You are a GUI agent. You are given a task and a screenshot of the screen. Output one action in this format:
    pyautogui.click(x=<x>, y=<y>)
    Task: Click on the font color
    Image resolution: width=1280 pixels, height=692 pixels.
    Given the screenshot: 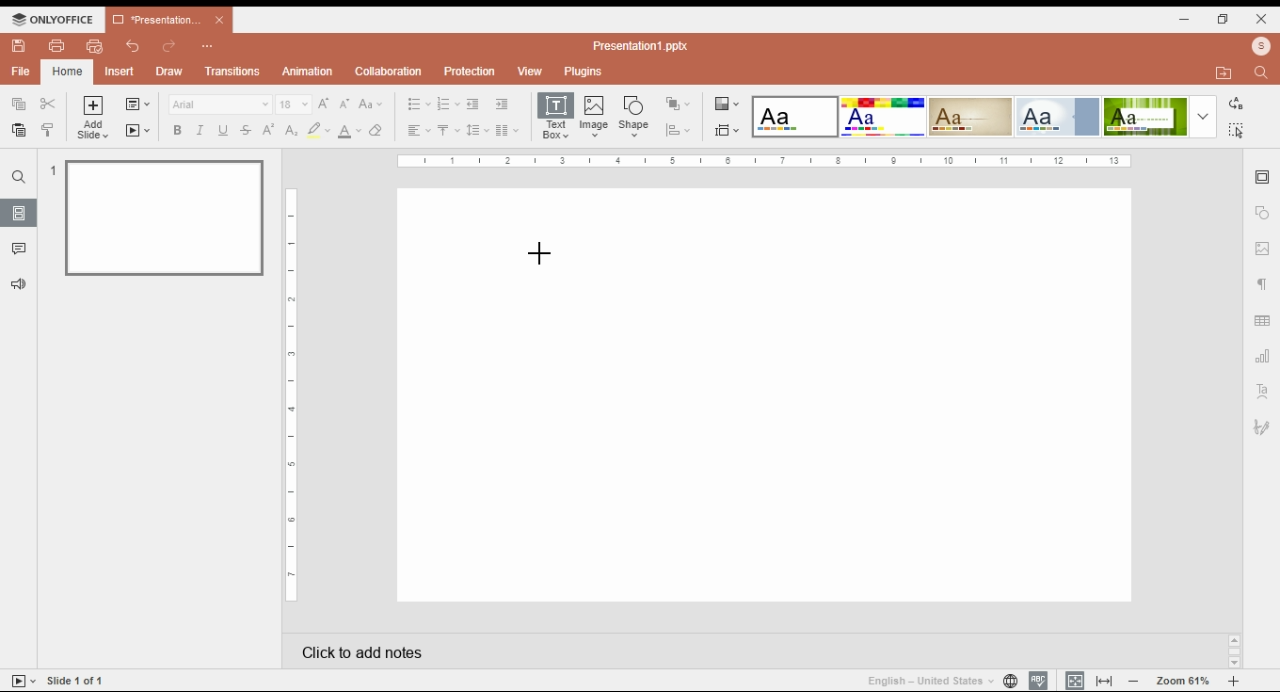 What is the action you would take?
    pyautogui.click(x=350, y=131)
    